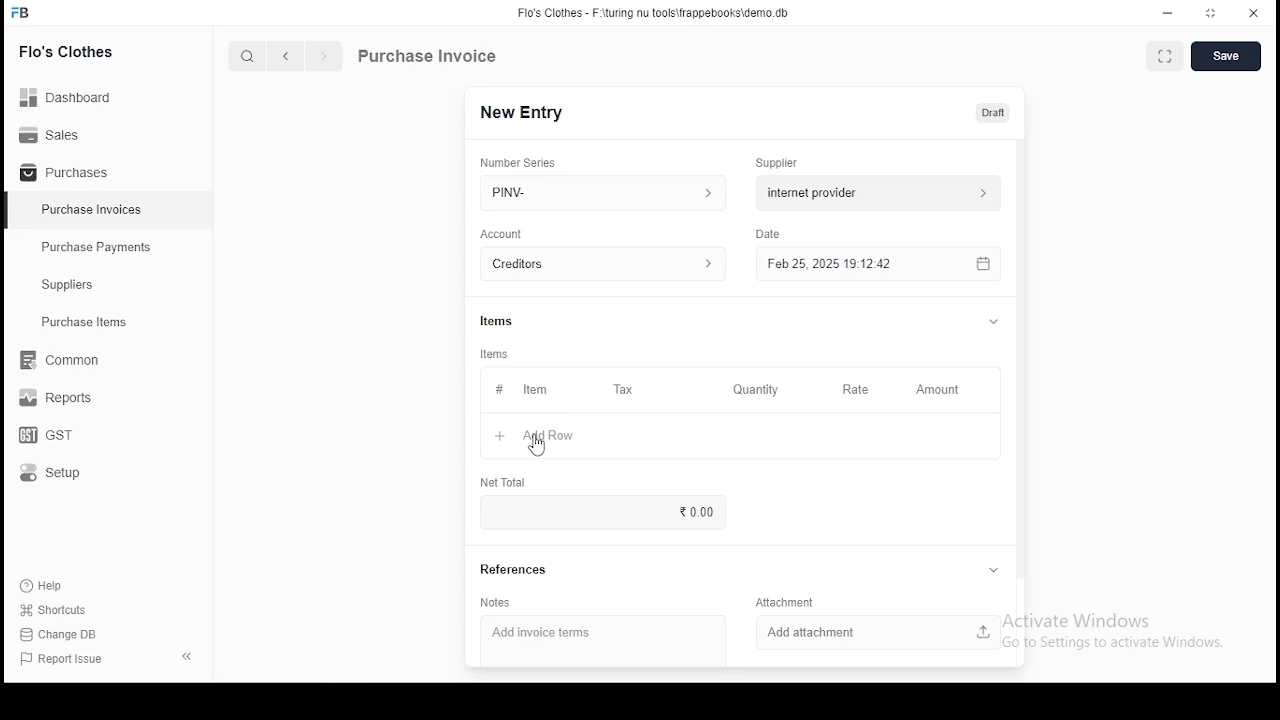 The width and height of the screenshot is (1280, 720). Describe the element at coordinates (515, 570) in the screenshot. I see `references` at that location.